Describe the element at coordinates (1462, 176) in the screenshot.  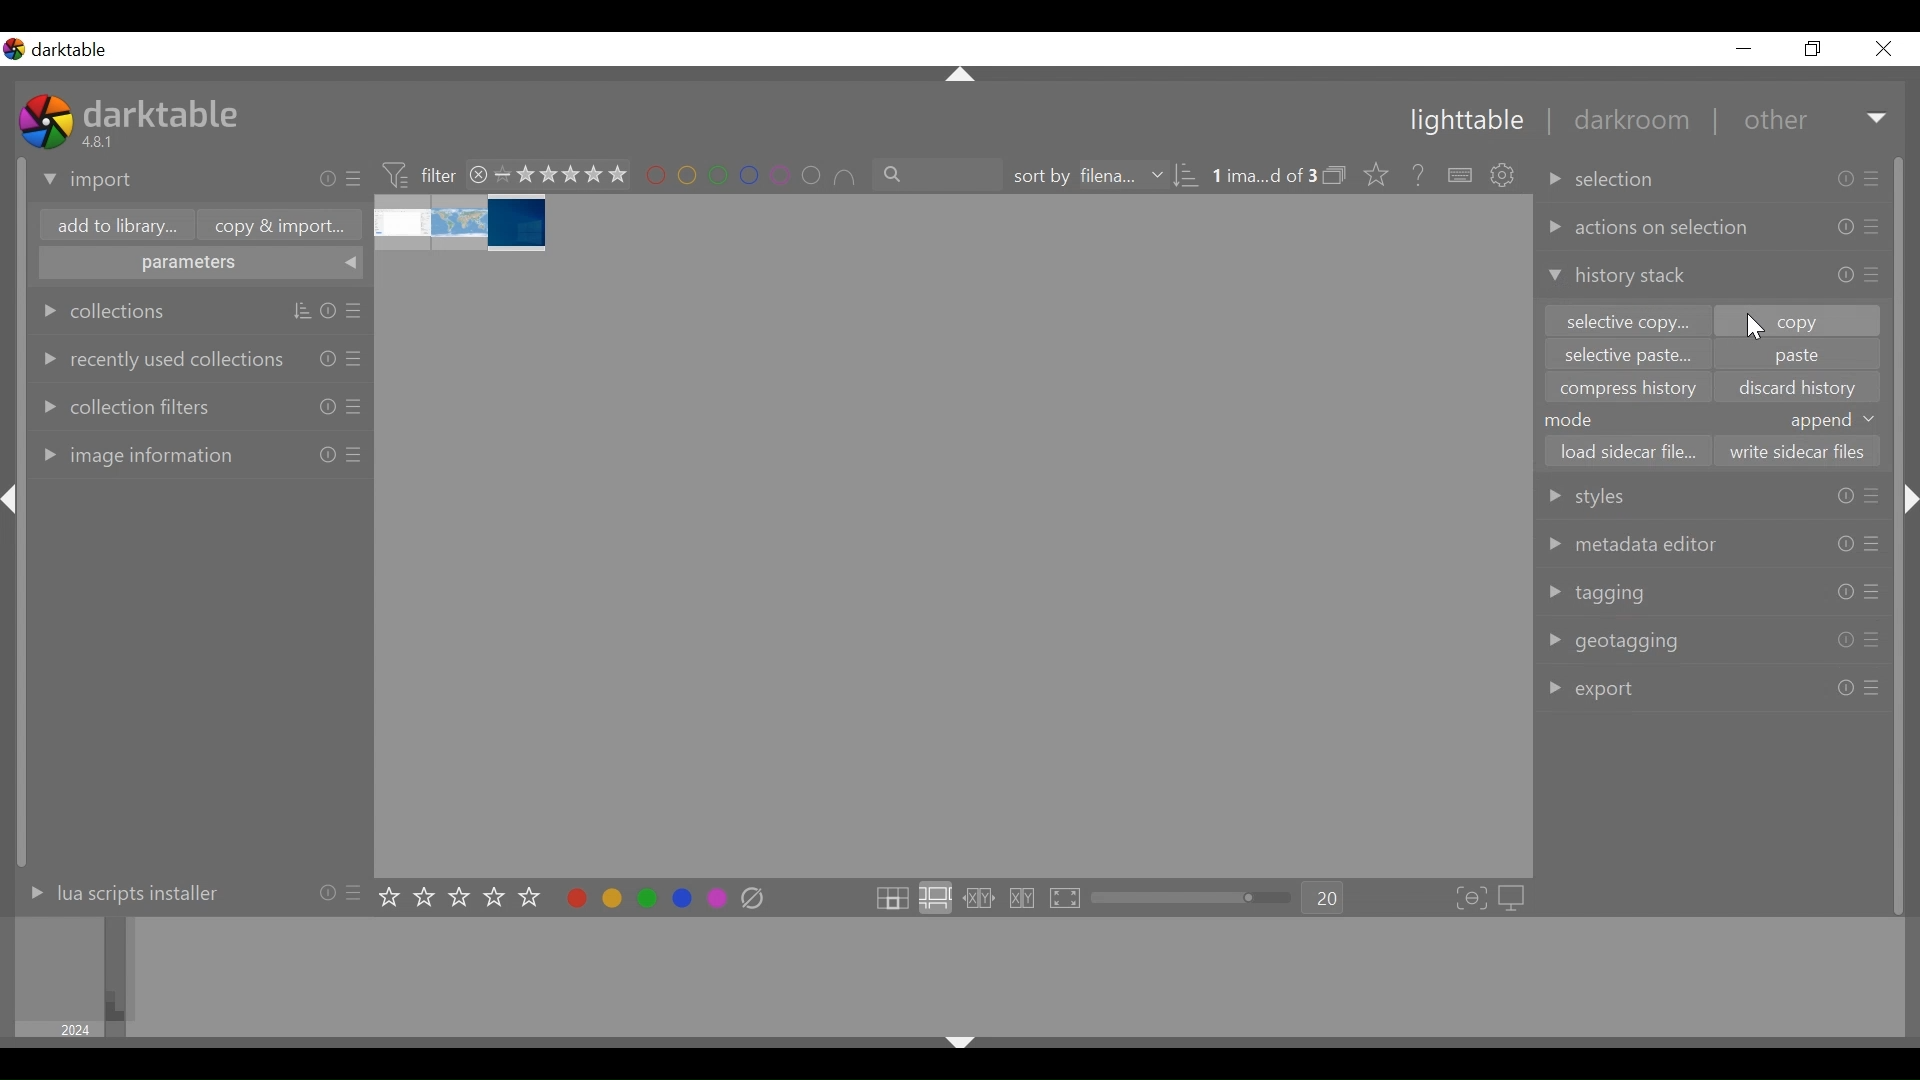
I see `define shortcuts` at that location.